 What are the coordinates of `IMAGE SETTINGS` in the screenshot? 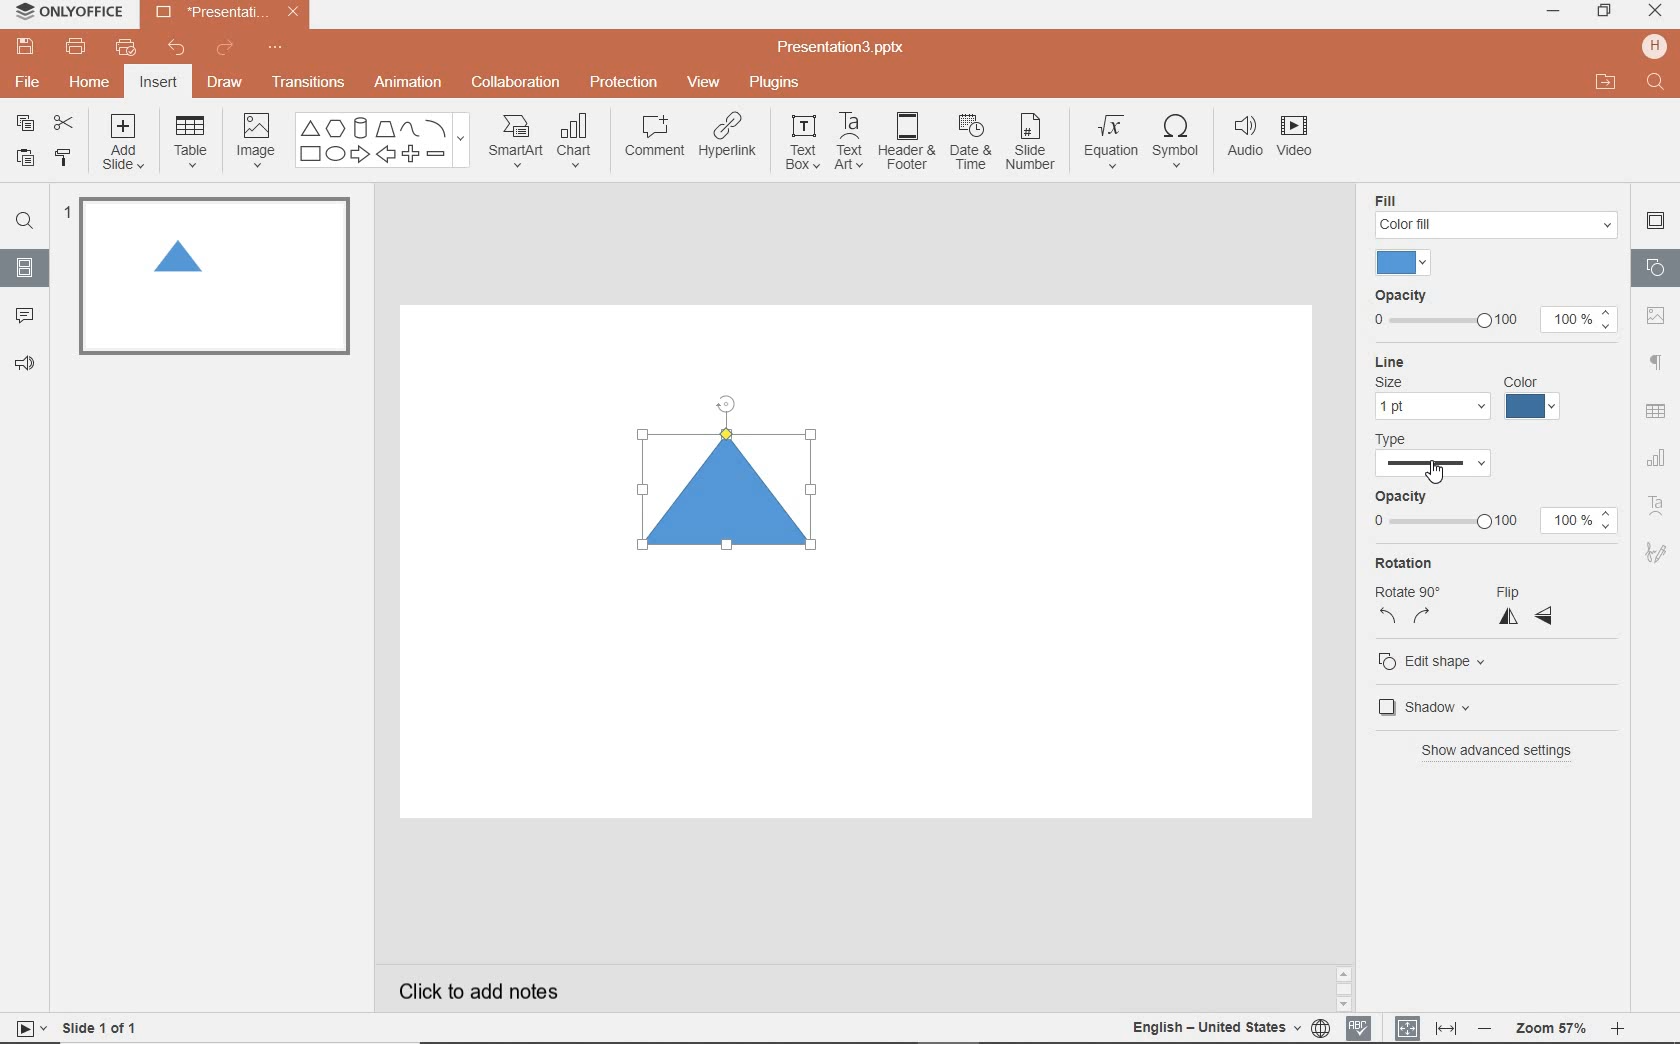 It's located at (1656, 315).